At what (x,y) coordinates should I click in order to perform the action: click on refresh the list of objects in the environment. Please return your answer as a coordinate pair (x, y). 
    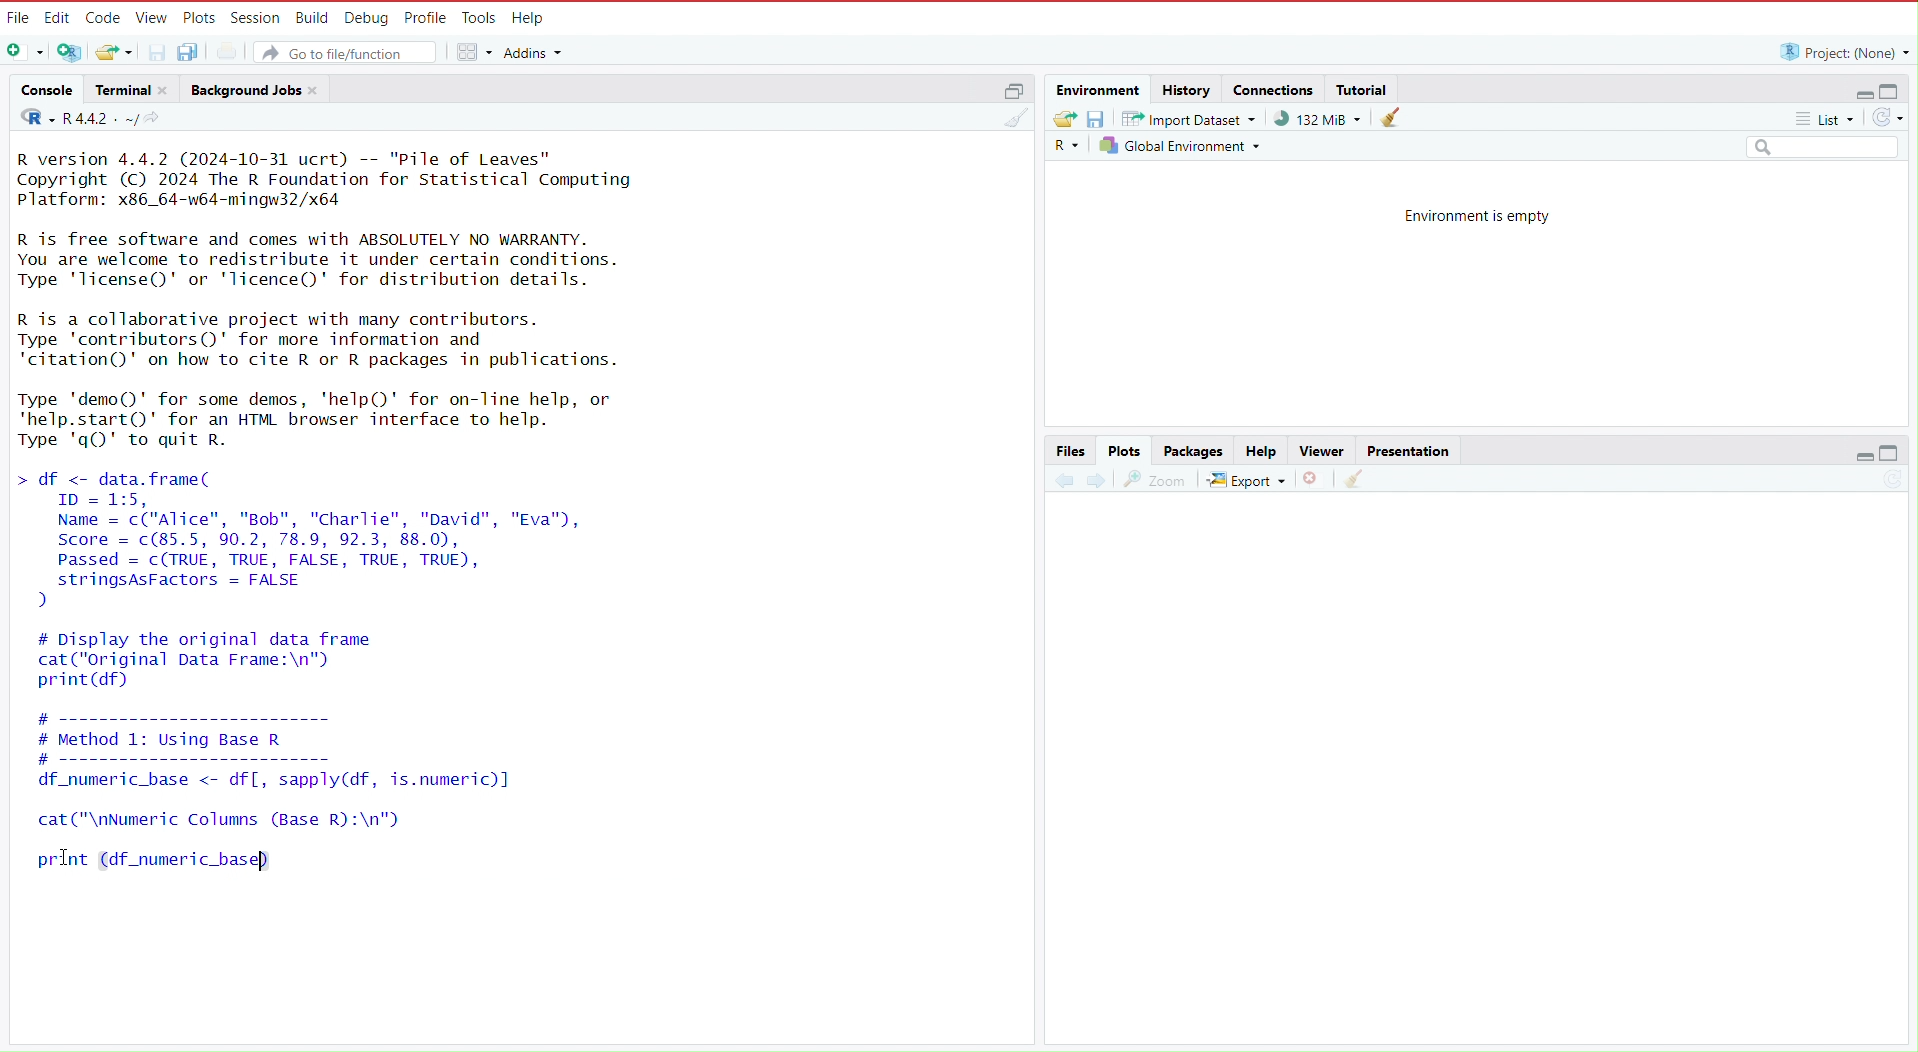
    Looking at the image, I should click on (1893, 118).